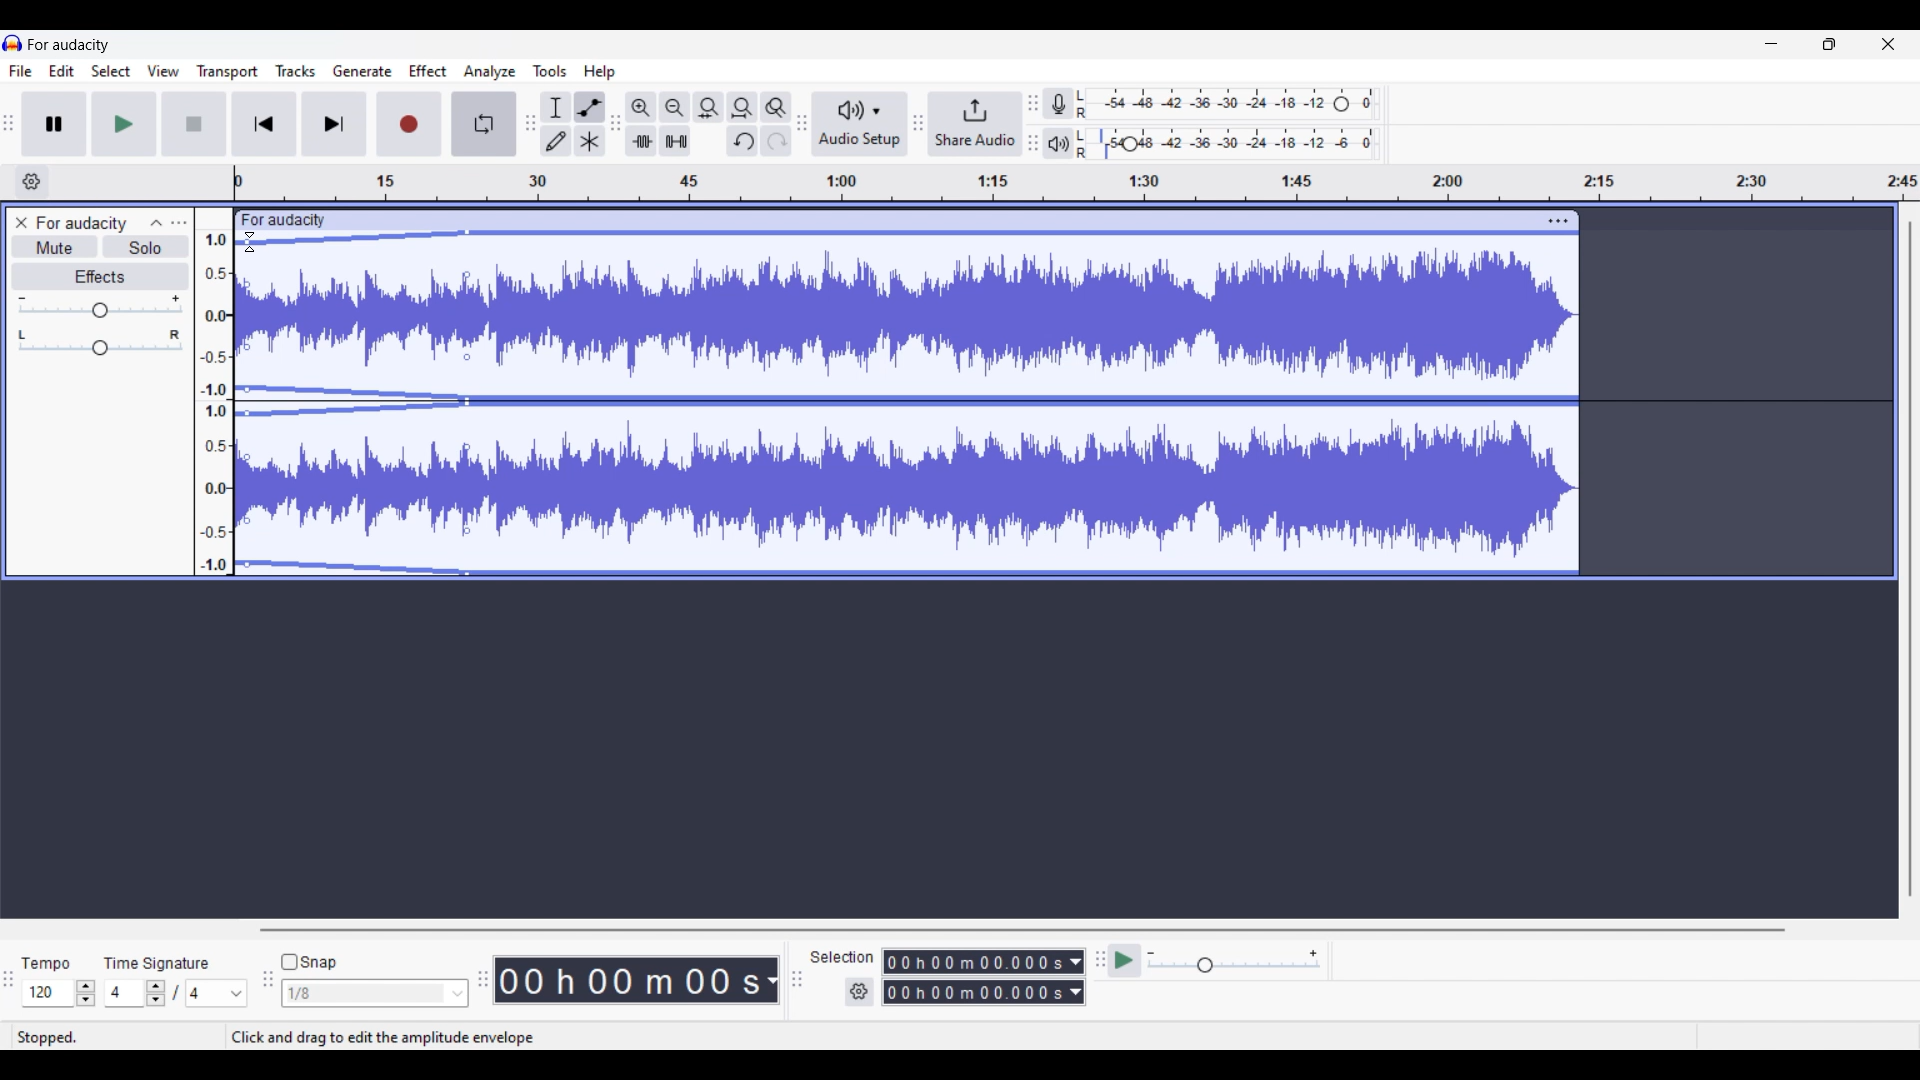  I want to click on for audacity, so click(284, 221).